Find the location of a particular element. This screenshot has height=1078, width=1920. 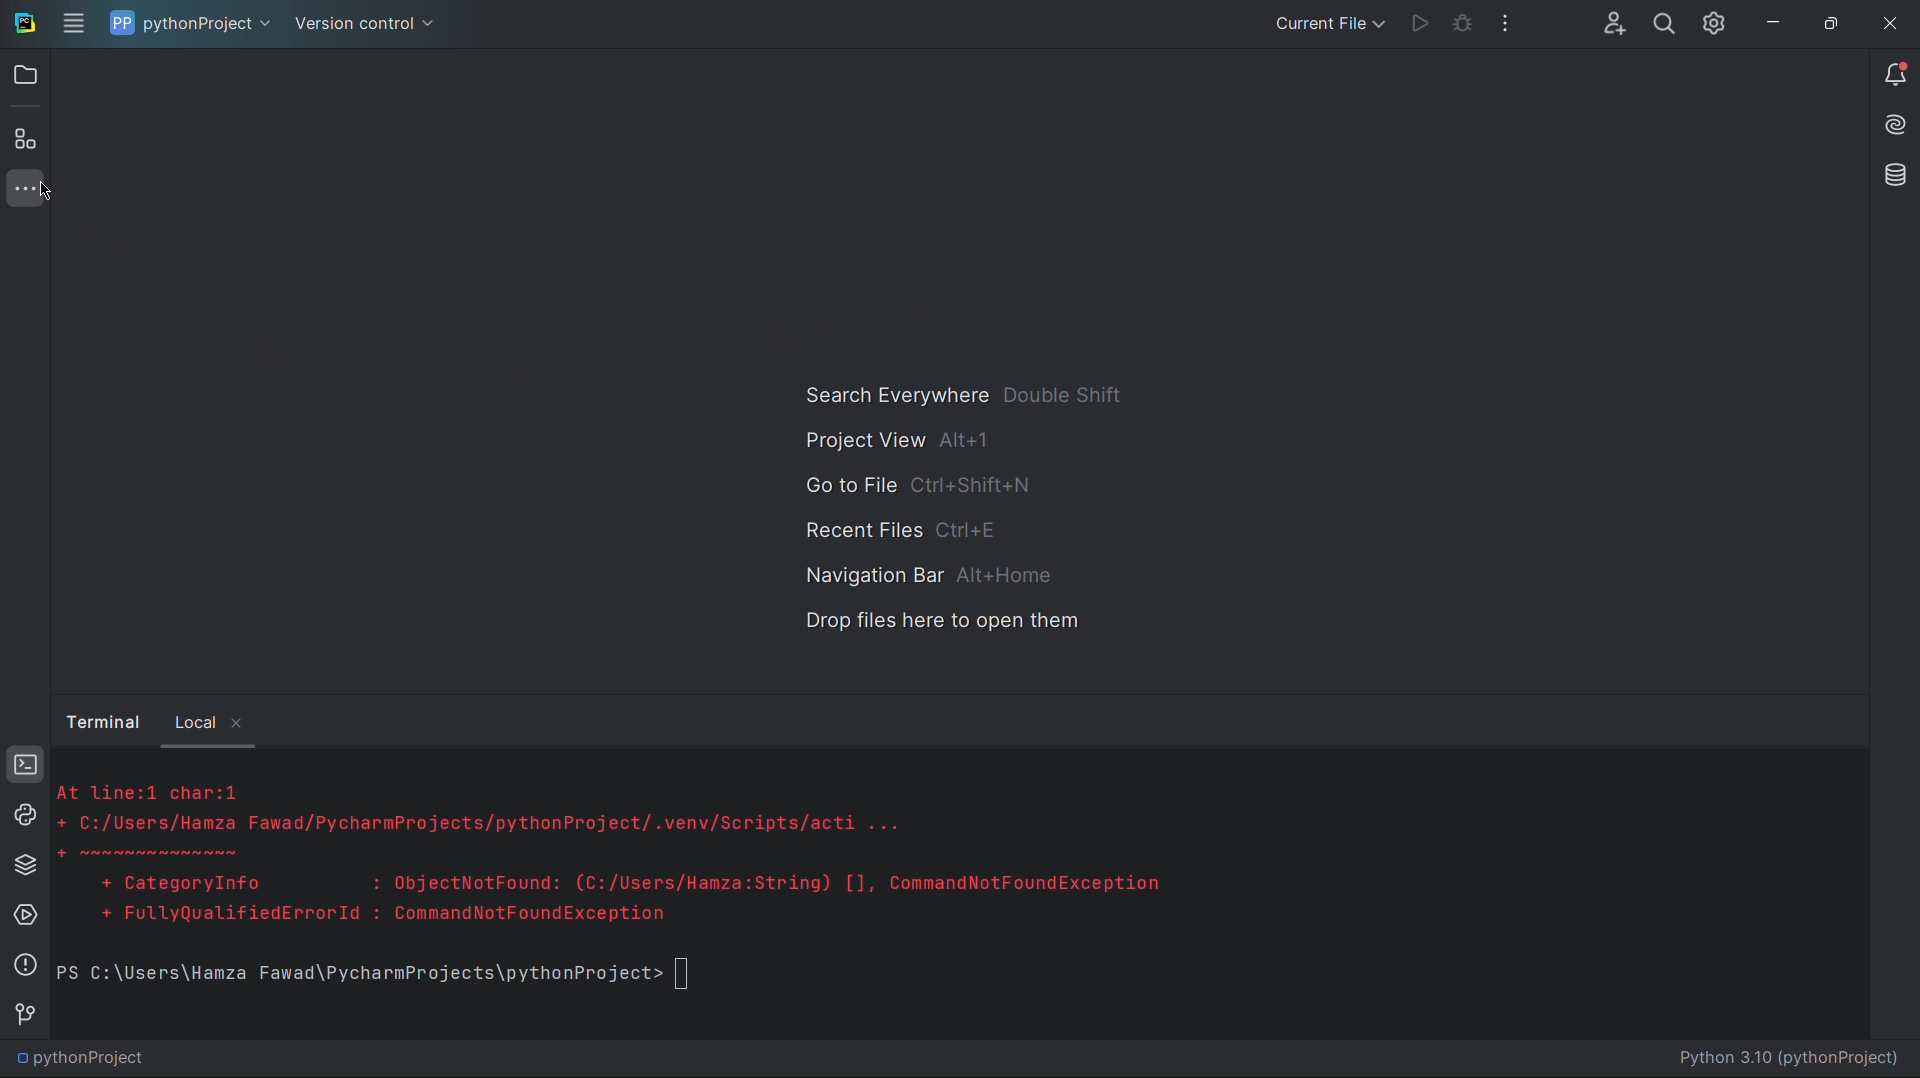

\At line:1 char:1+ C:/Users/Hamza Fawad/PycharmProjects/pythonProject/.venv/Scripts/acti ...SEER+ CategoryInfo : ObjectNotFound: (C:/Users/Hamza:String) [], CommandNotFoundException+ FullyQualifiedErrorId : CommandNotFoundException  is located at coordinates (639, 857).